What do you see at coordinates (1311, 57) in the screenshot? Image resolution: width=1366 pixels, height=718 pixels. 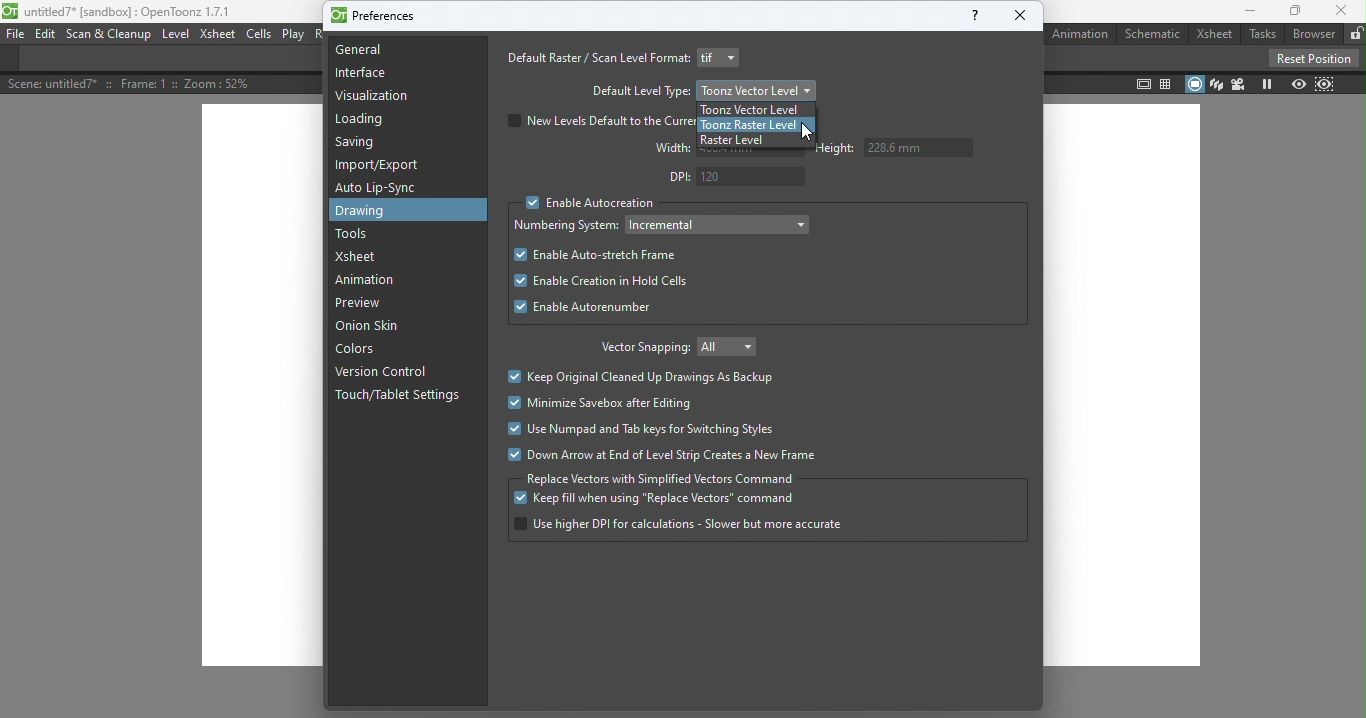 I see `Reset position` at bounding box center [1311, 57].